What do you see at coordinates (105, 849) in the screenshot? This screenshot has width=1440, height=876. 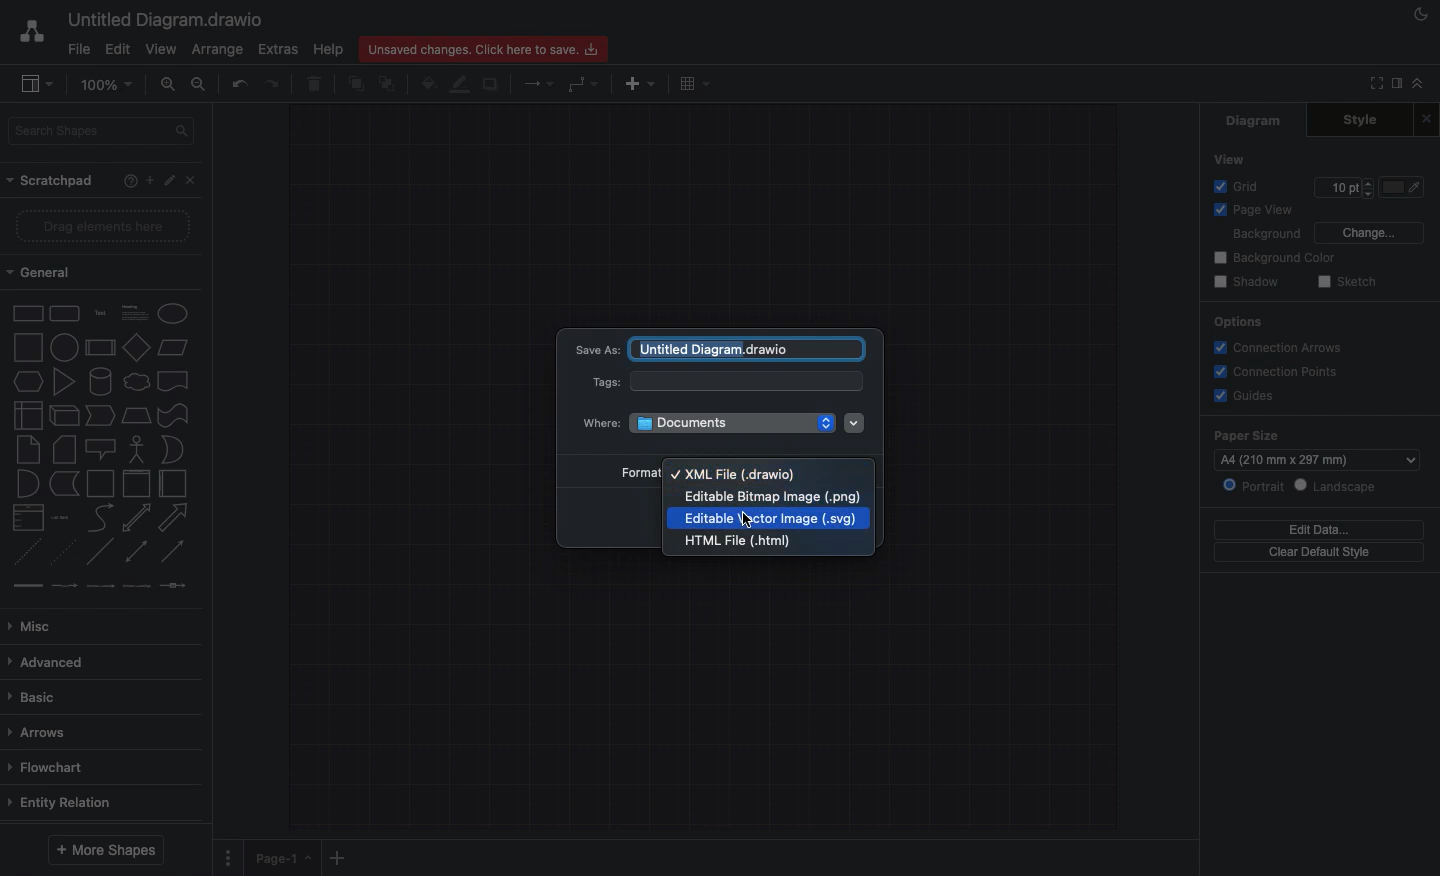 I see `More shapes` at bounding box center [105, 849].